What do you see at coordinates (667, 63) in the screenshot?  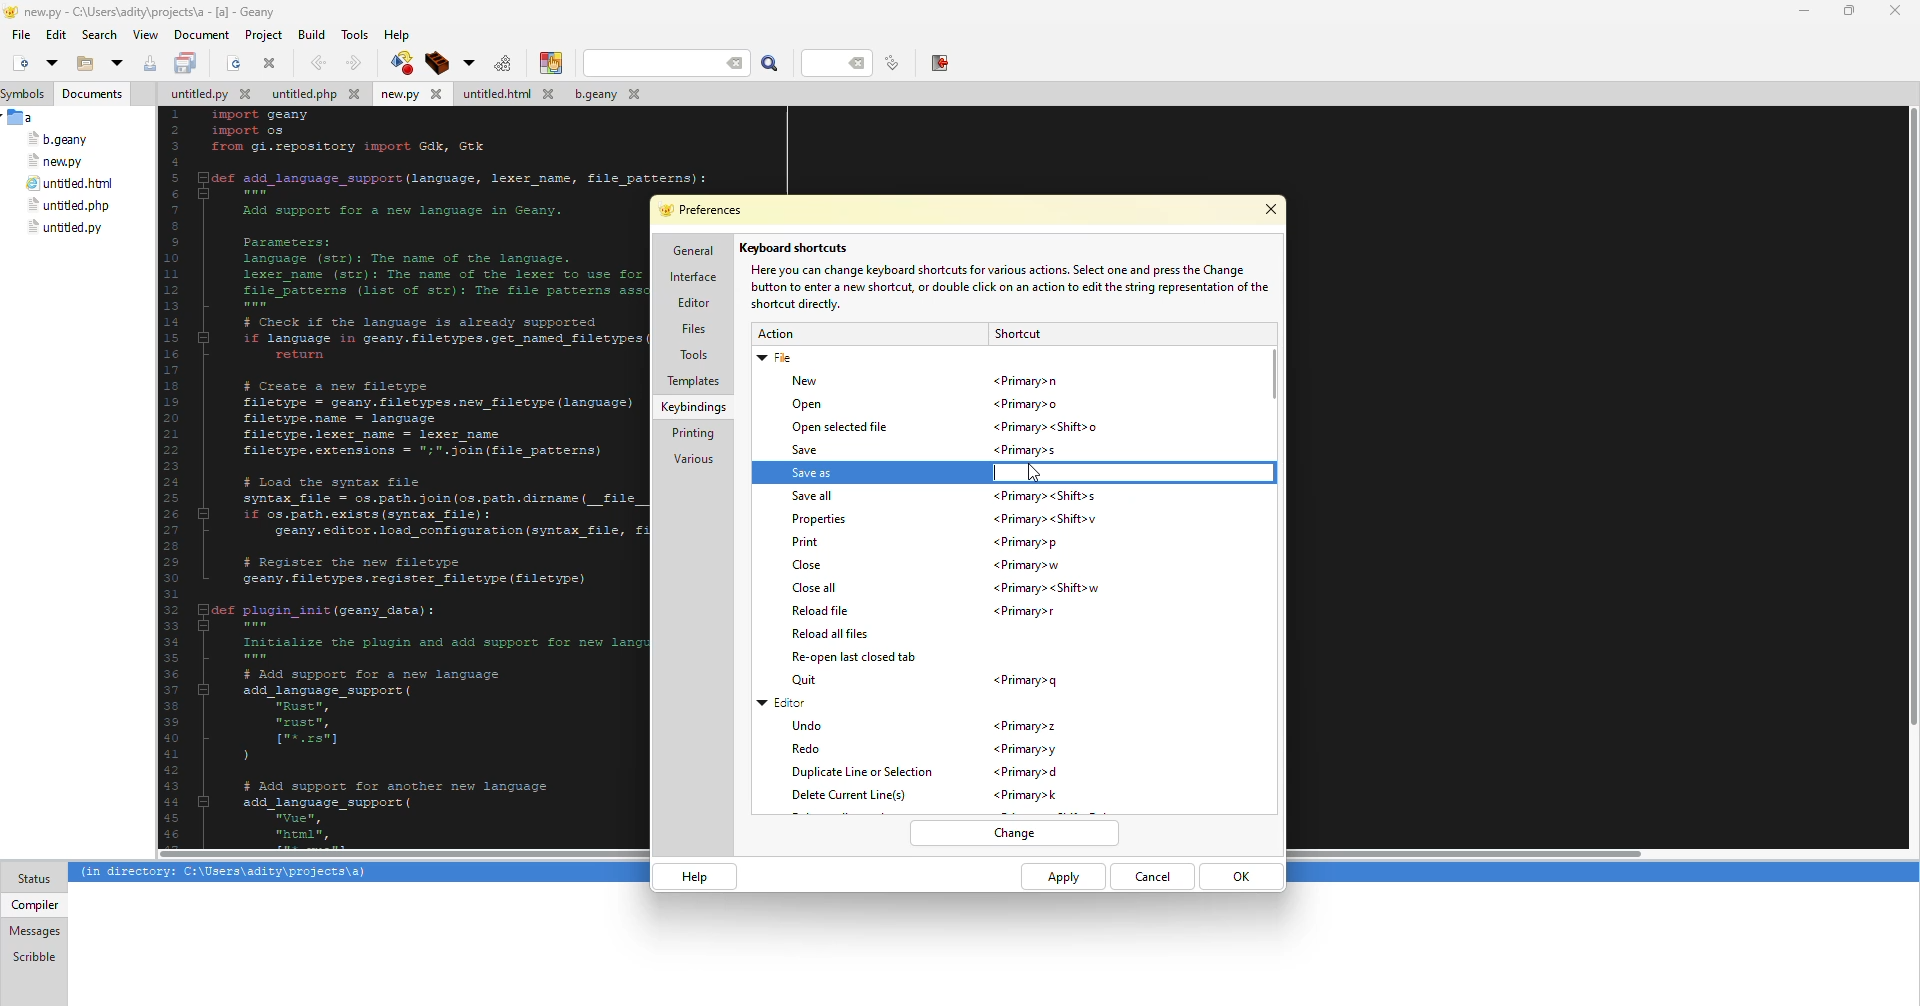 I see `search` at bounding box center [667, 63].